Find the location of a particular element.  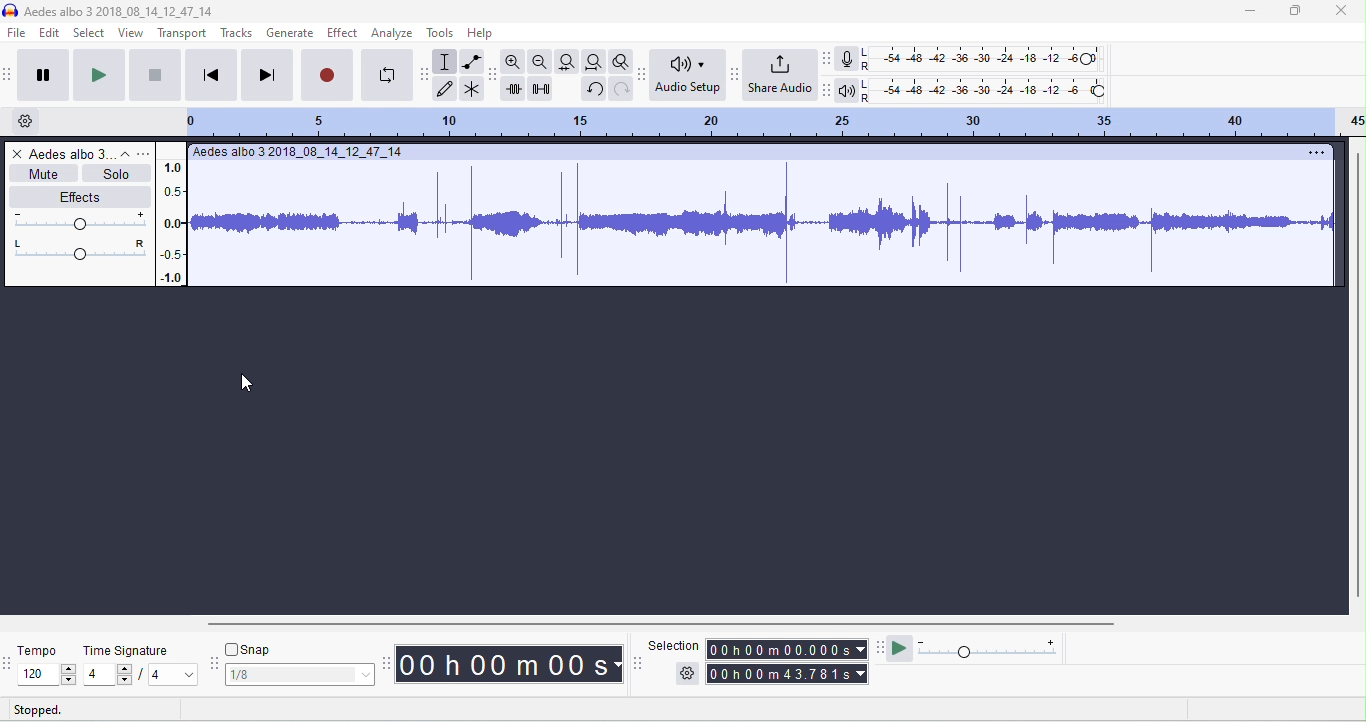

tracks is located at coordinates (236, 34).